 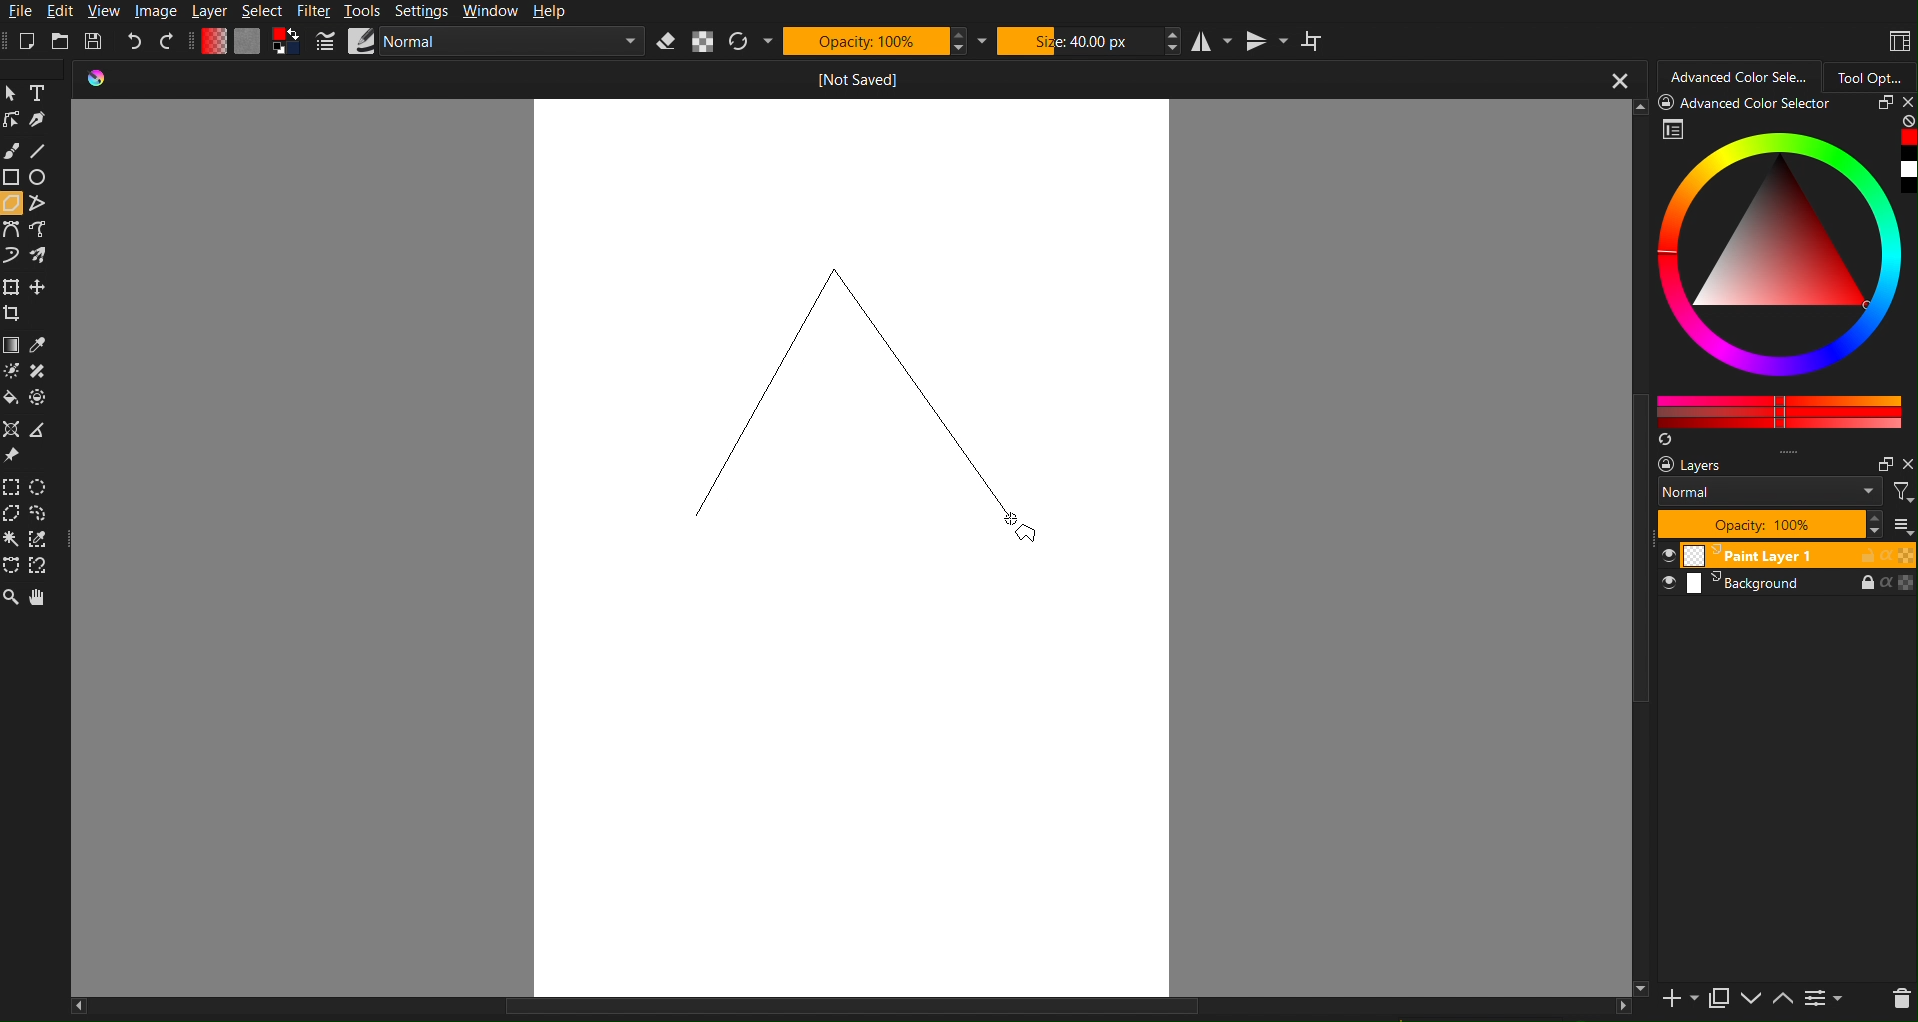 I want to click on filter, so click(x=1903, y=492).